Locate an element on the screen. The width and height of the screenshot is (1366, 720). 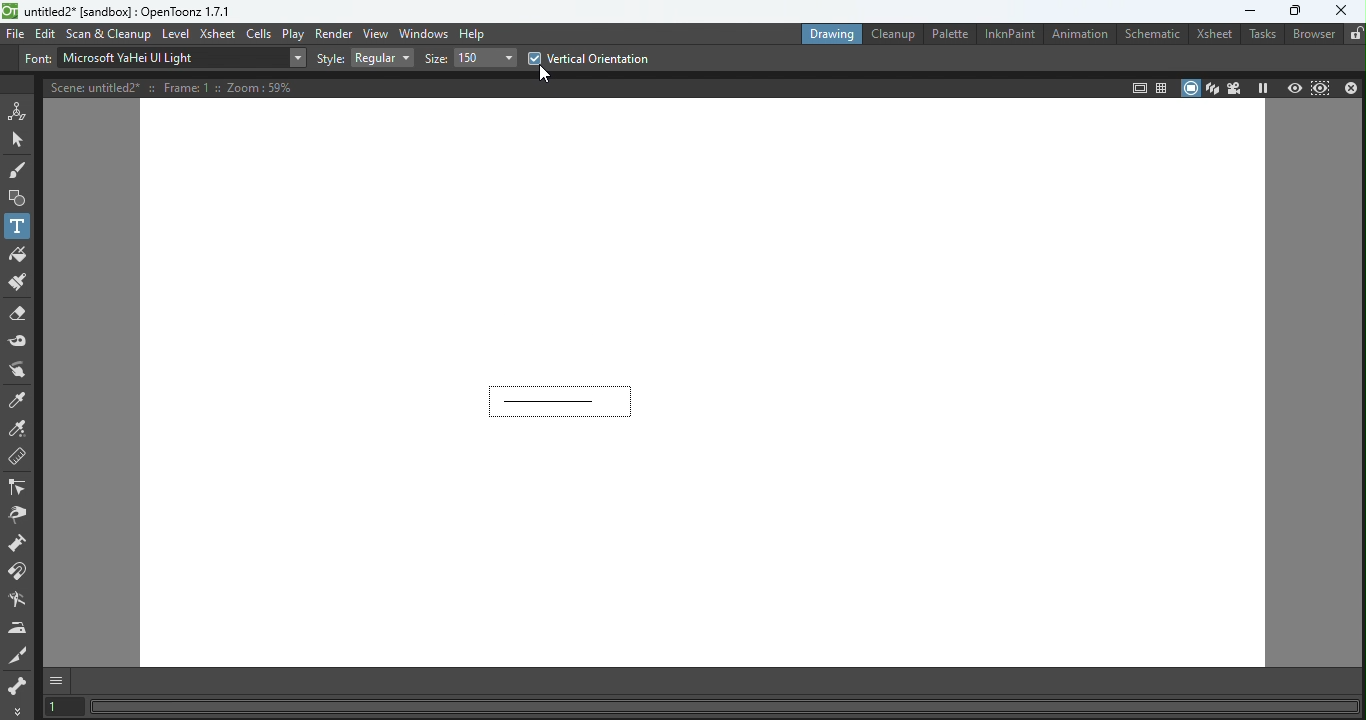
Animation is located at coordinates (1083, 34).